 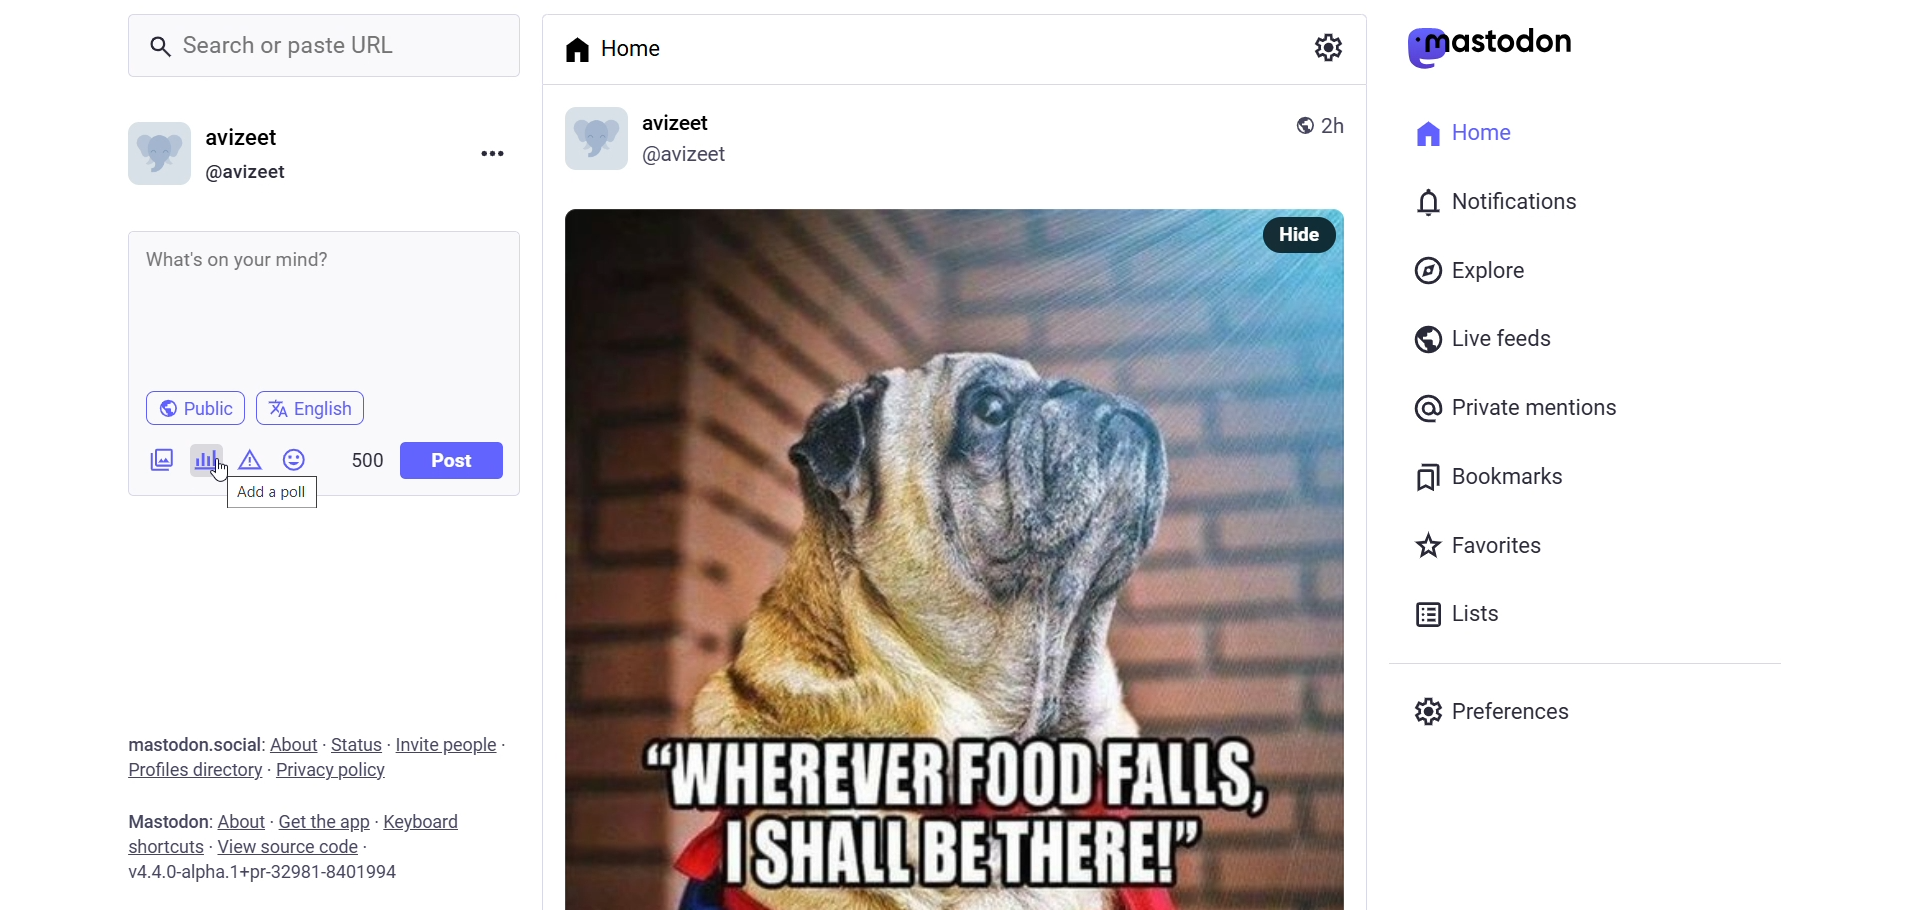 I want to click on cursor, so click(x=223, y=478).